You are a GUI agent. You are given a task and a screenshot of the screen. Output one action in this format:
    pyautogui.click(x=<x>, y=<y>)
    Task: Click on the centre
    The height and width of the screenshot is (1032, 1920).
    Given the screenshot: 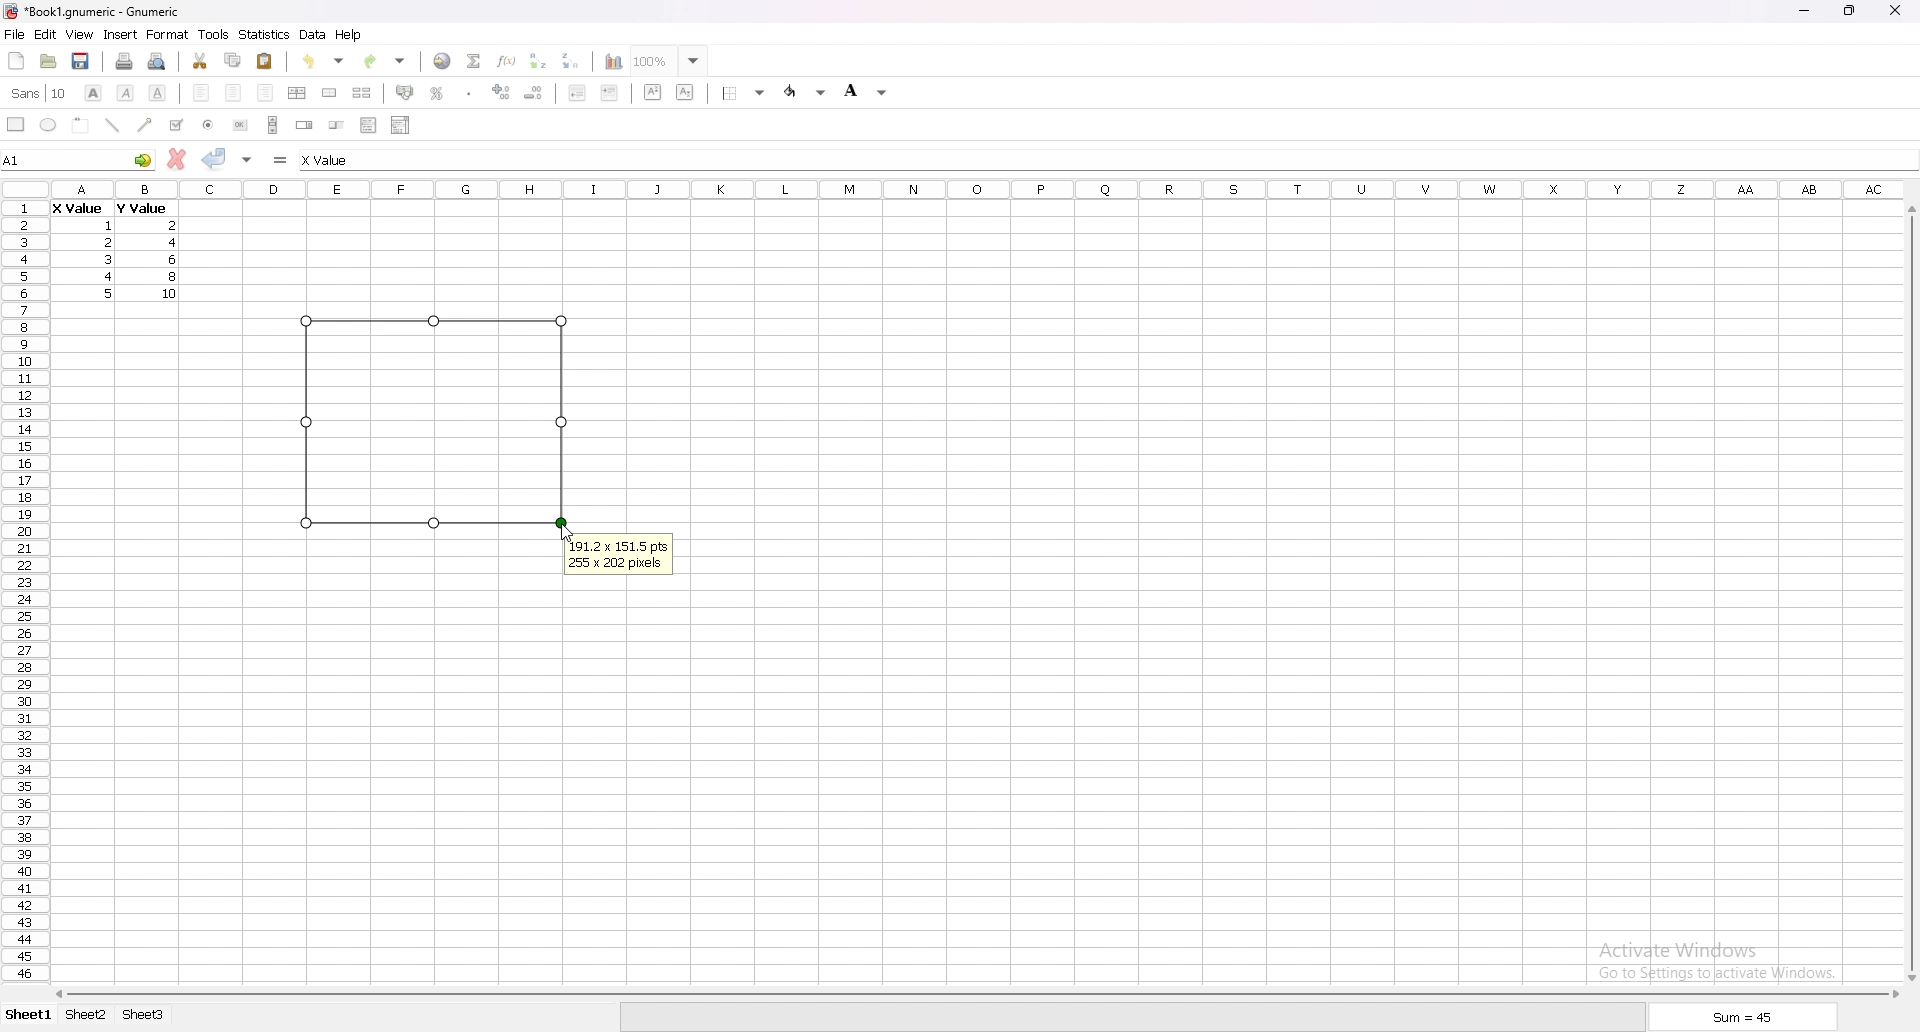 What is the action you would take?
    pyautogui.click(x=234, y=92)
    